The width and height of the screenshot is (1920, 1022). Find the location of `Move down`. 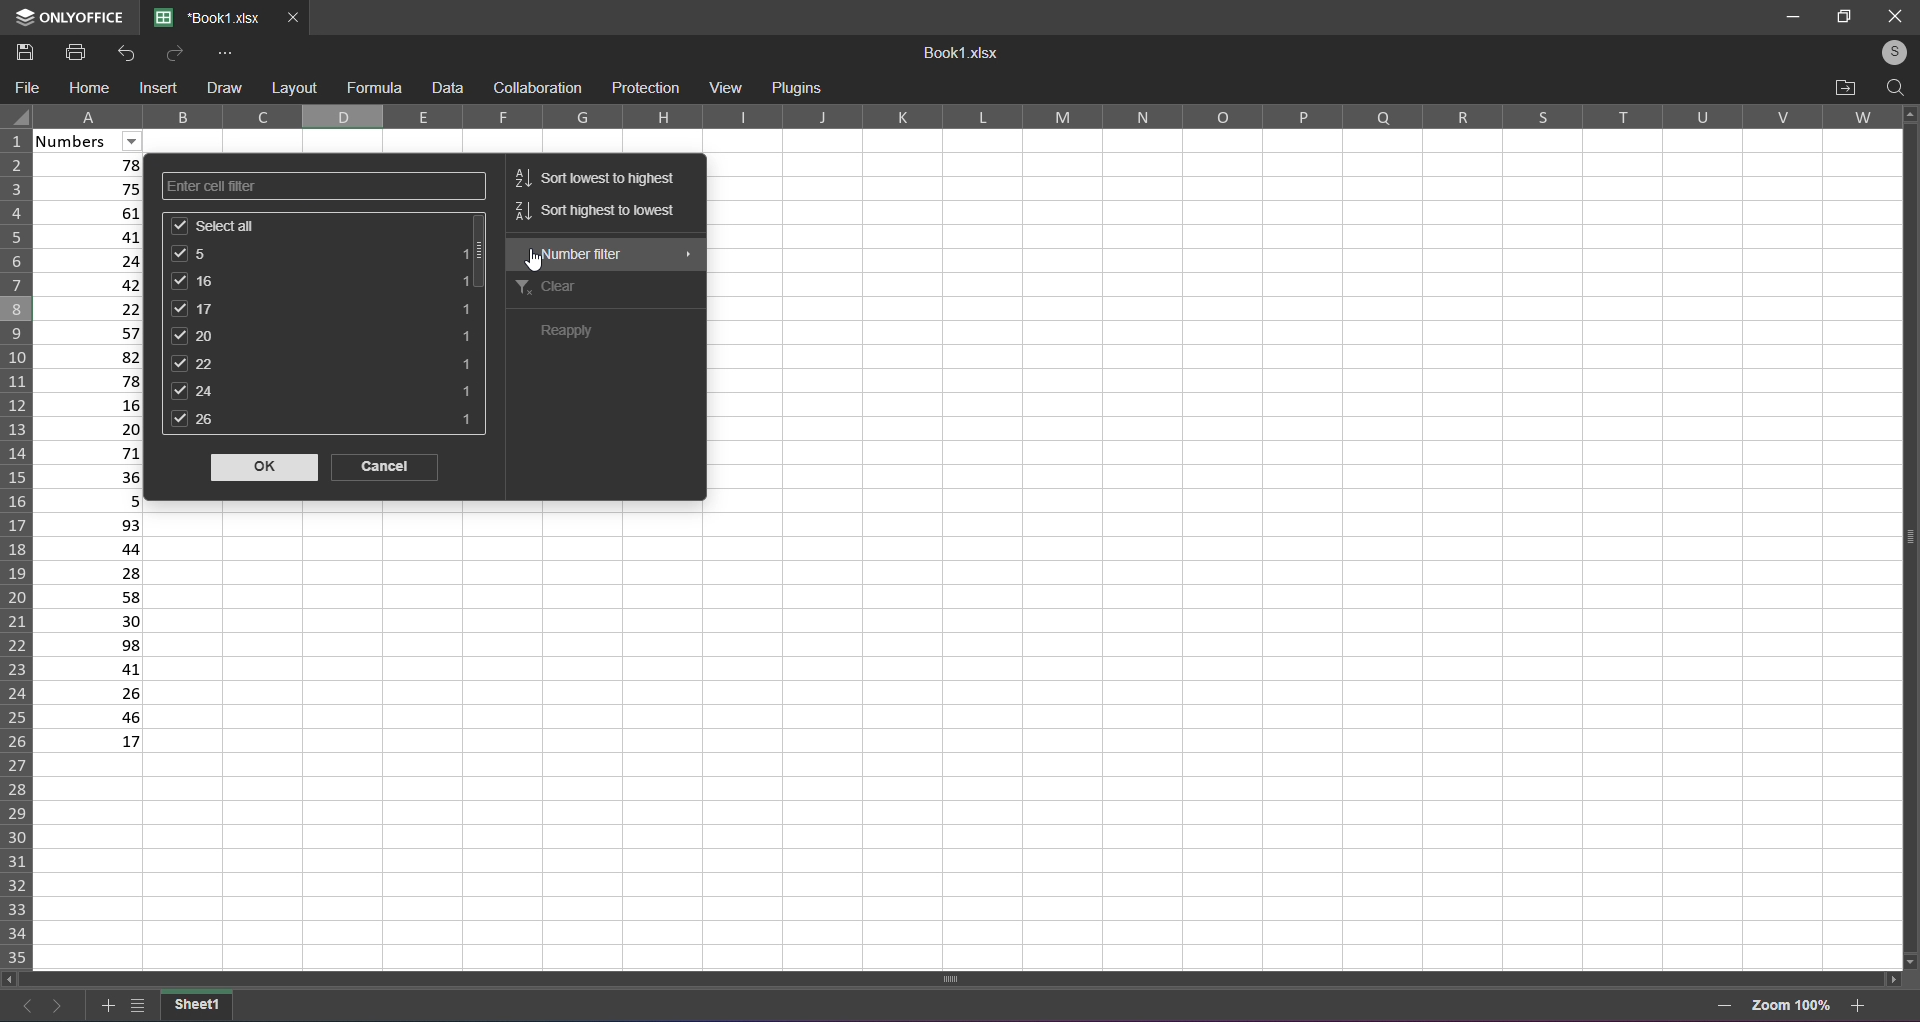

Move down is located at coordinates (1911, 958).